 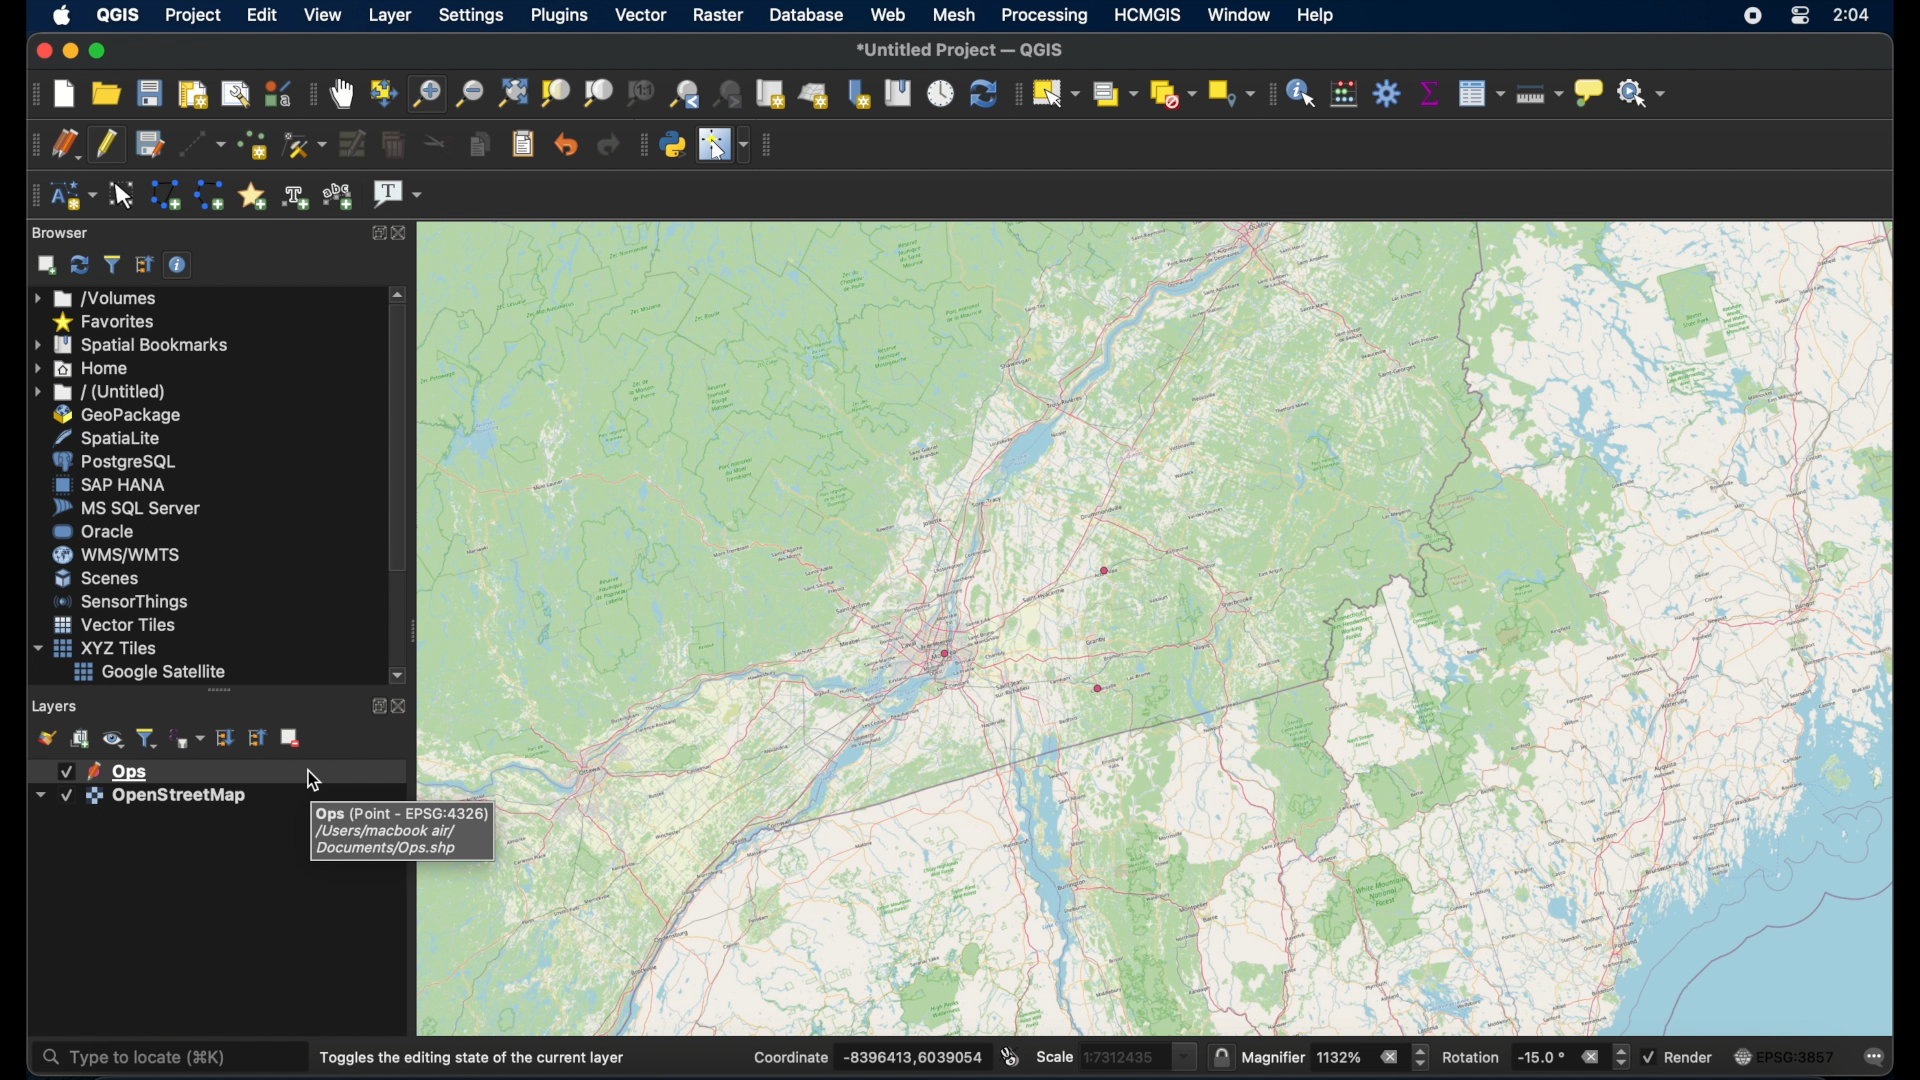 I want to click on database, so click(x=808, y=16).